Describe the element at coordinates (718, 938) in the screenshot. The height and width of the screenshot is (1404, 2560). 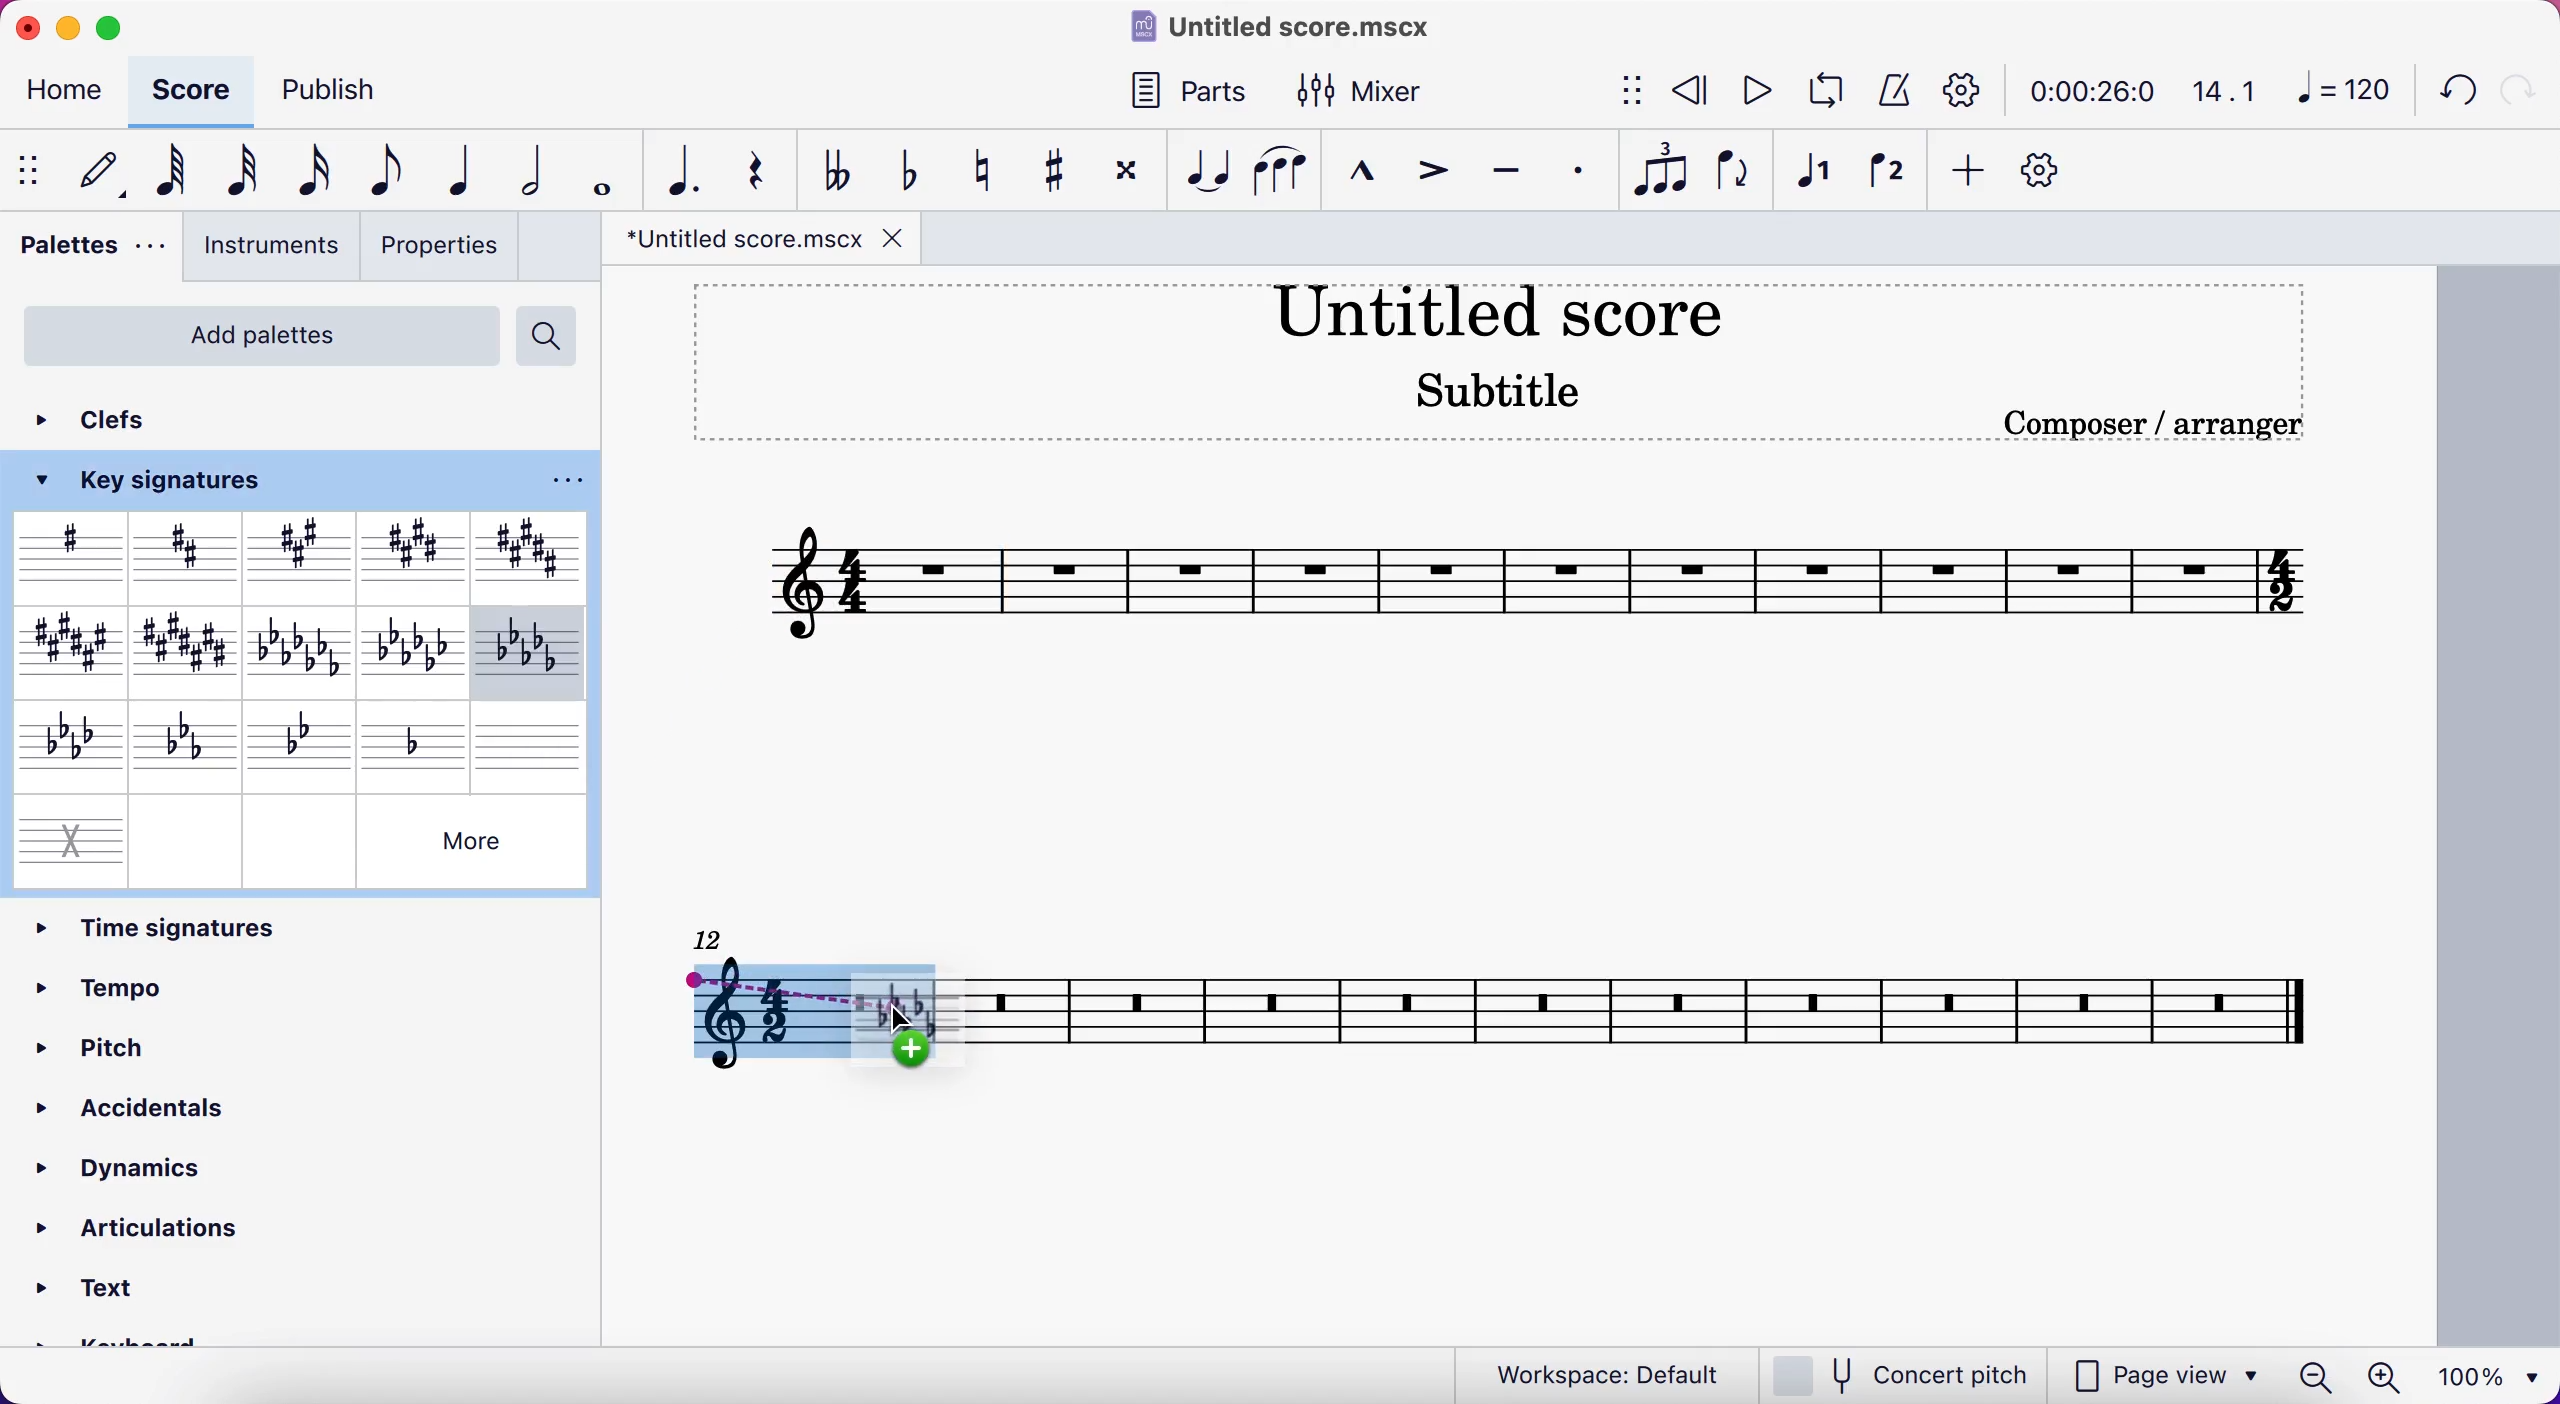
I see `12` at that location.